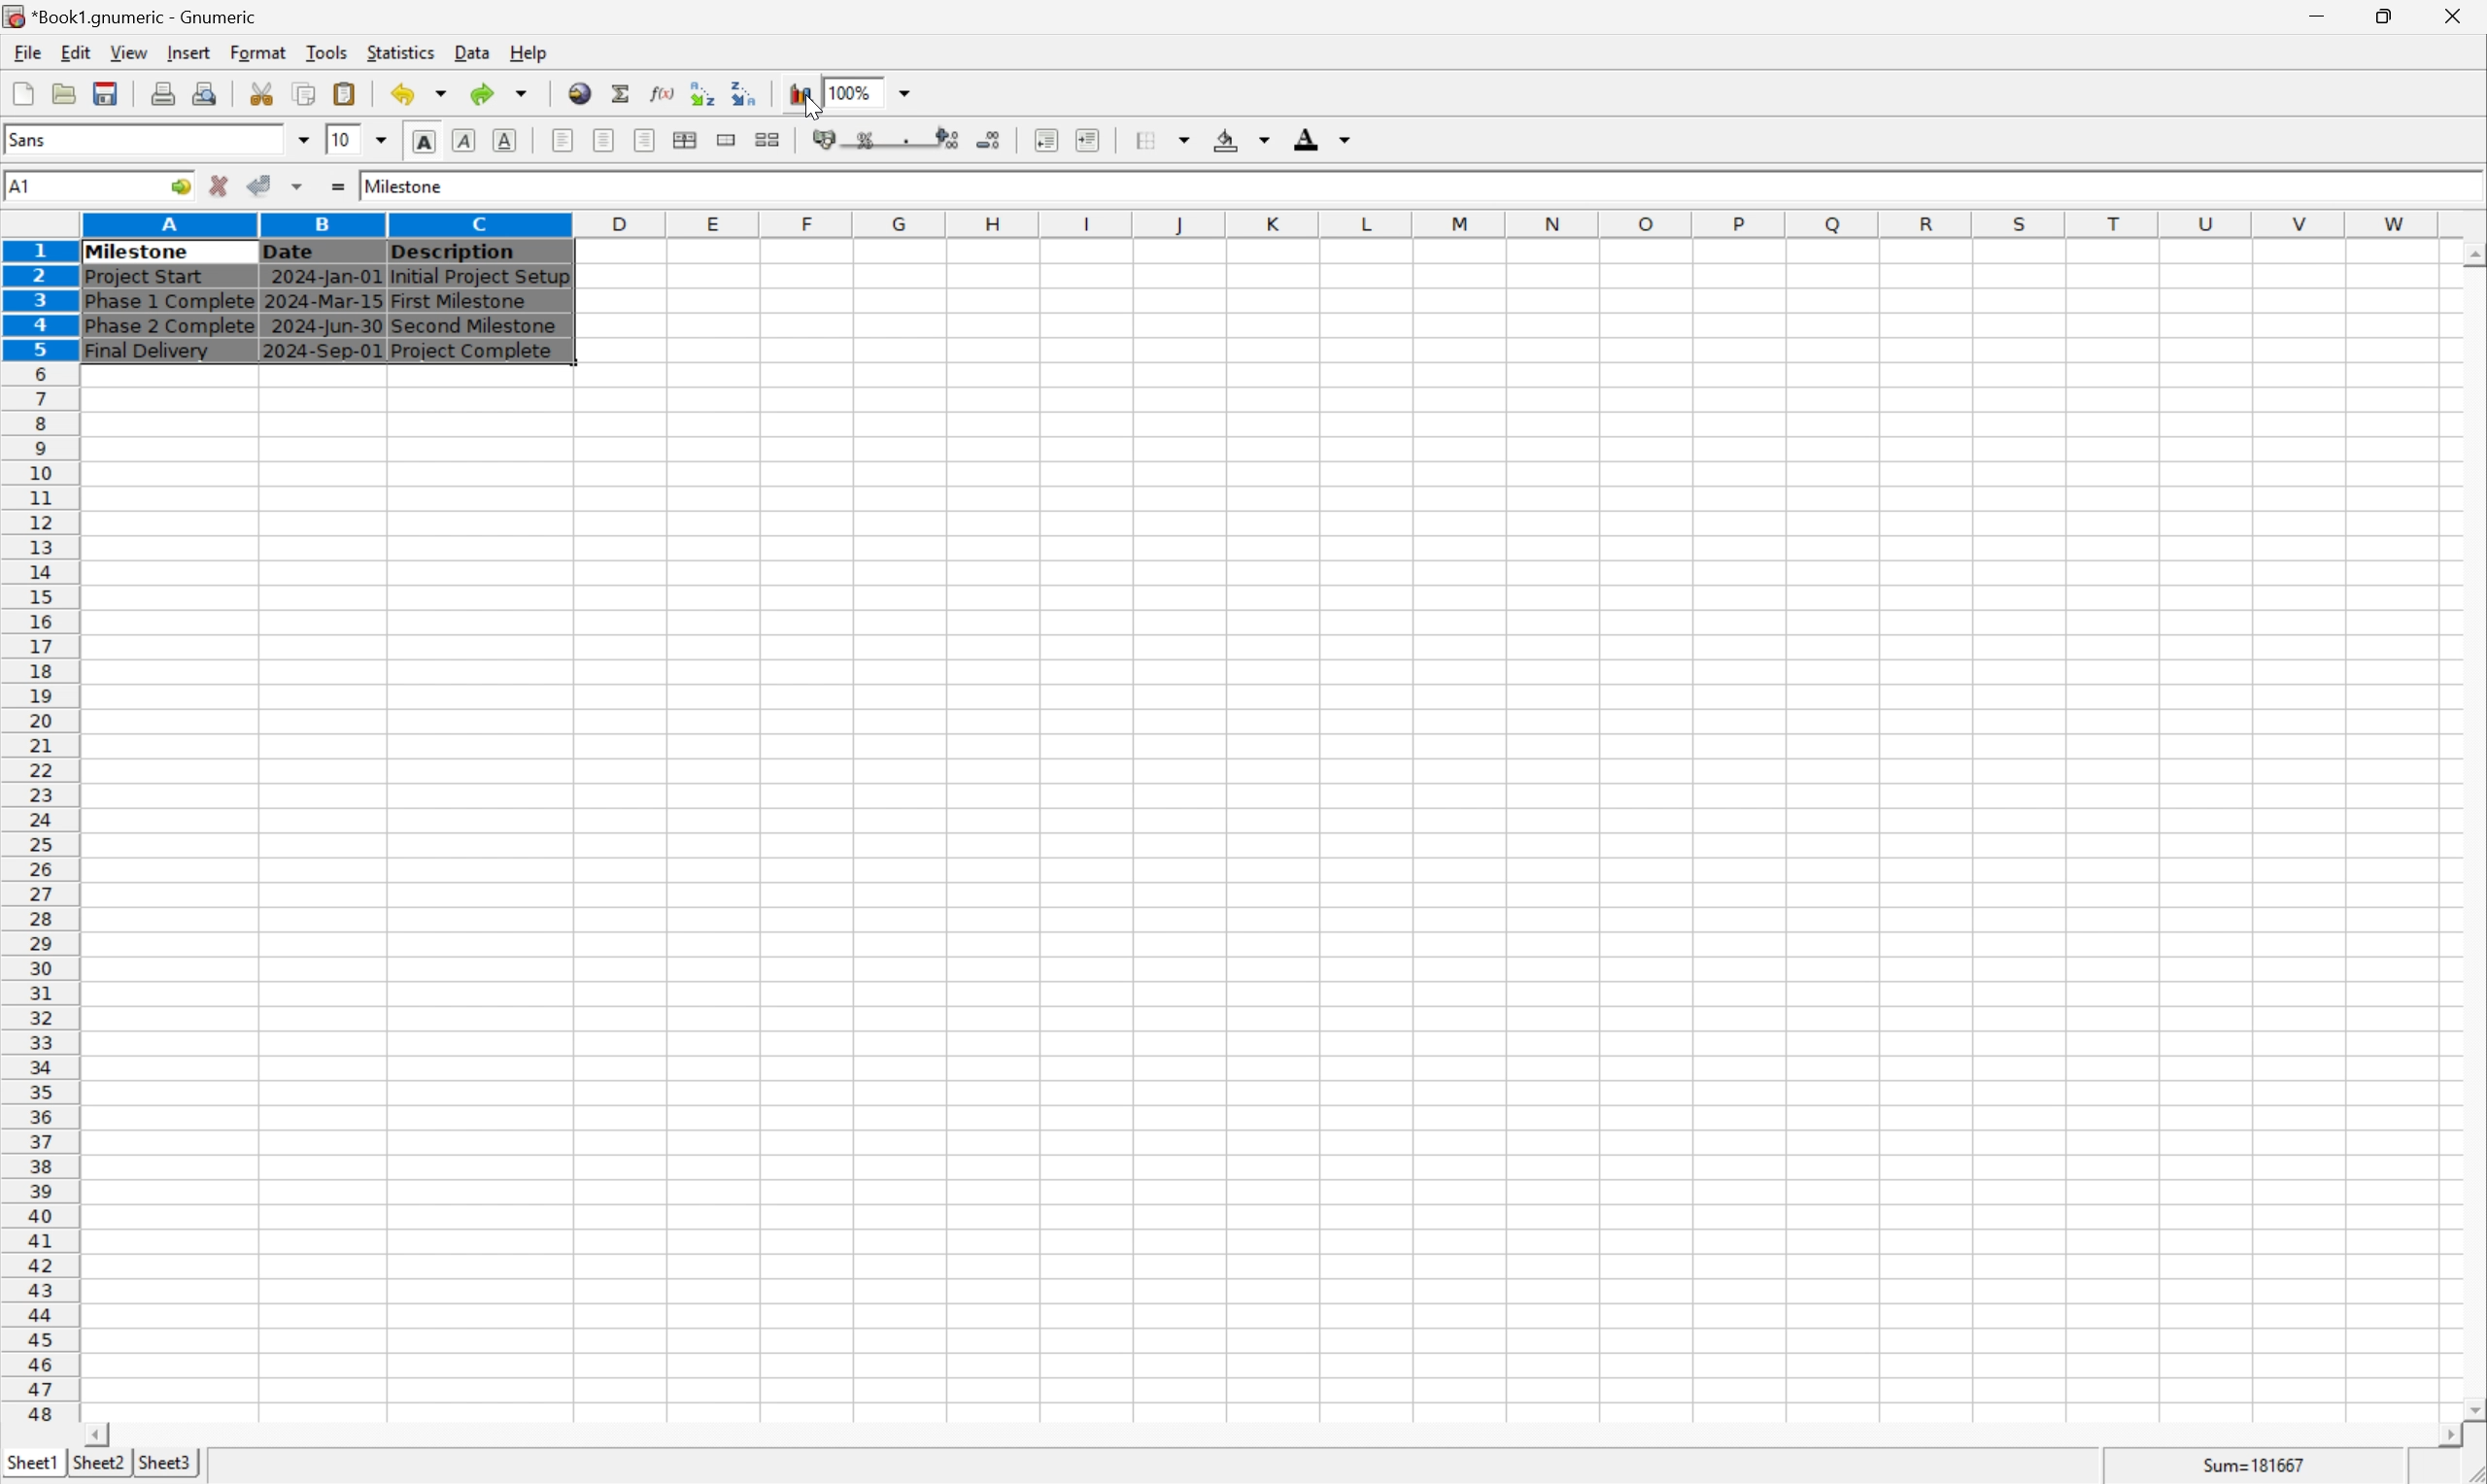 The height and width of the screenshot is (1484, 2487). What do you see at coordinates (906, 92) in the screenshot?
I see `drop down` at bounding box center [906, 92].